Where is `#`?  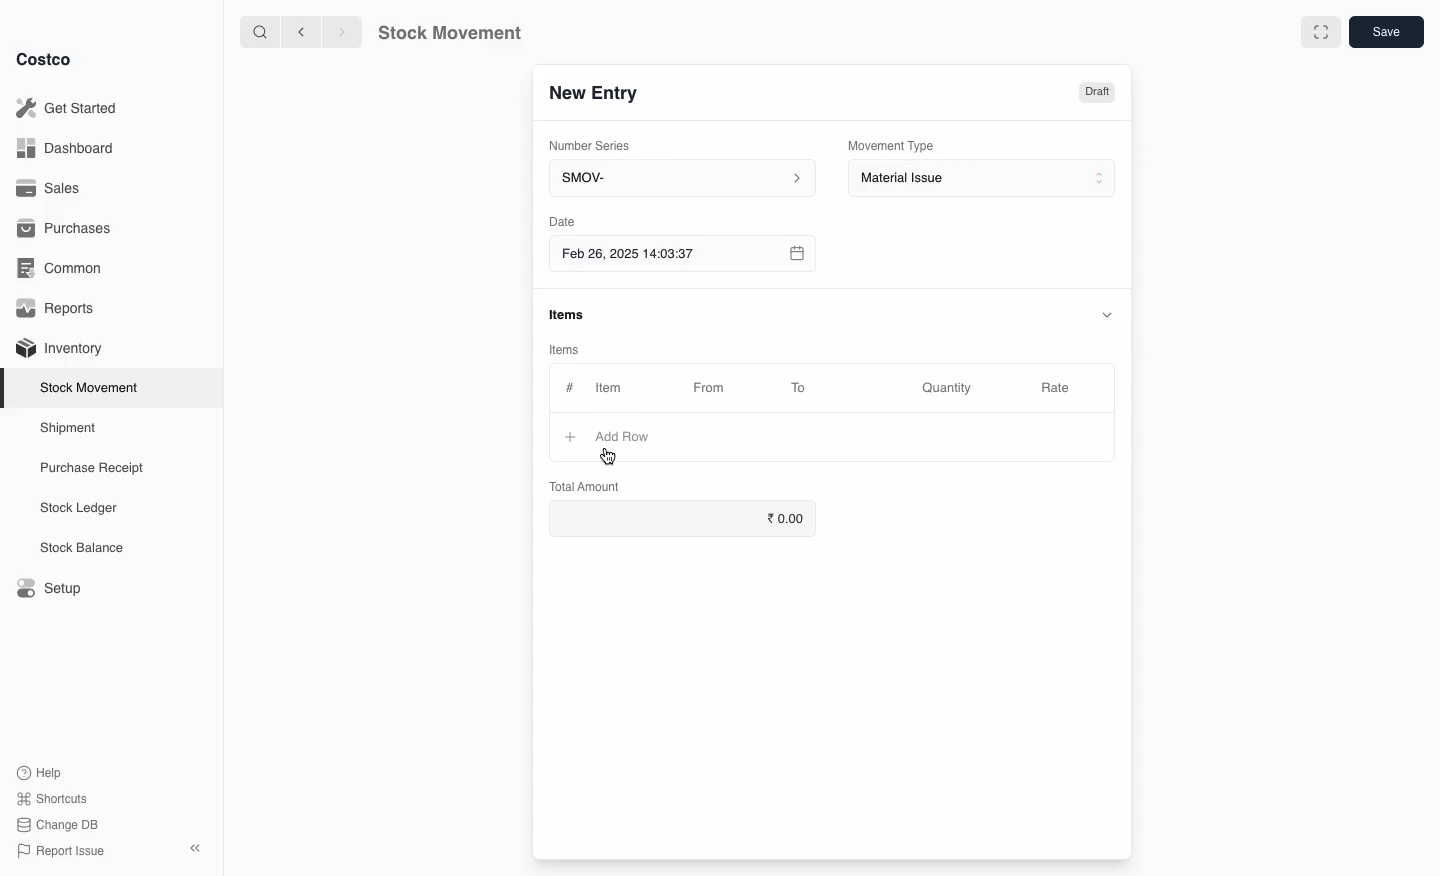
# is located at coordinates (570, 388).